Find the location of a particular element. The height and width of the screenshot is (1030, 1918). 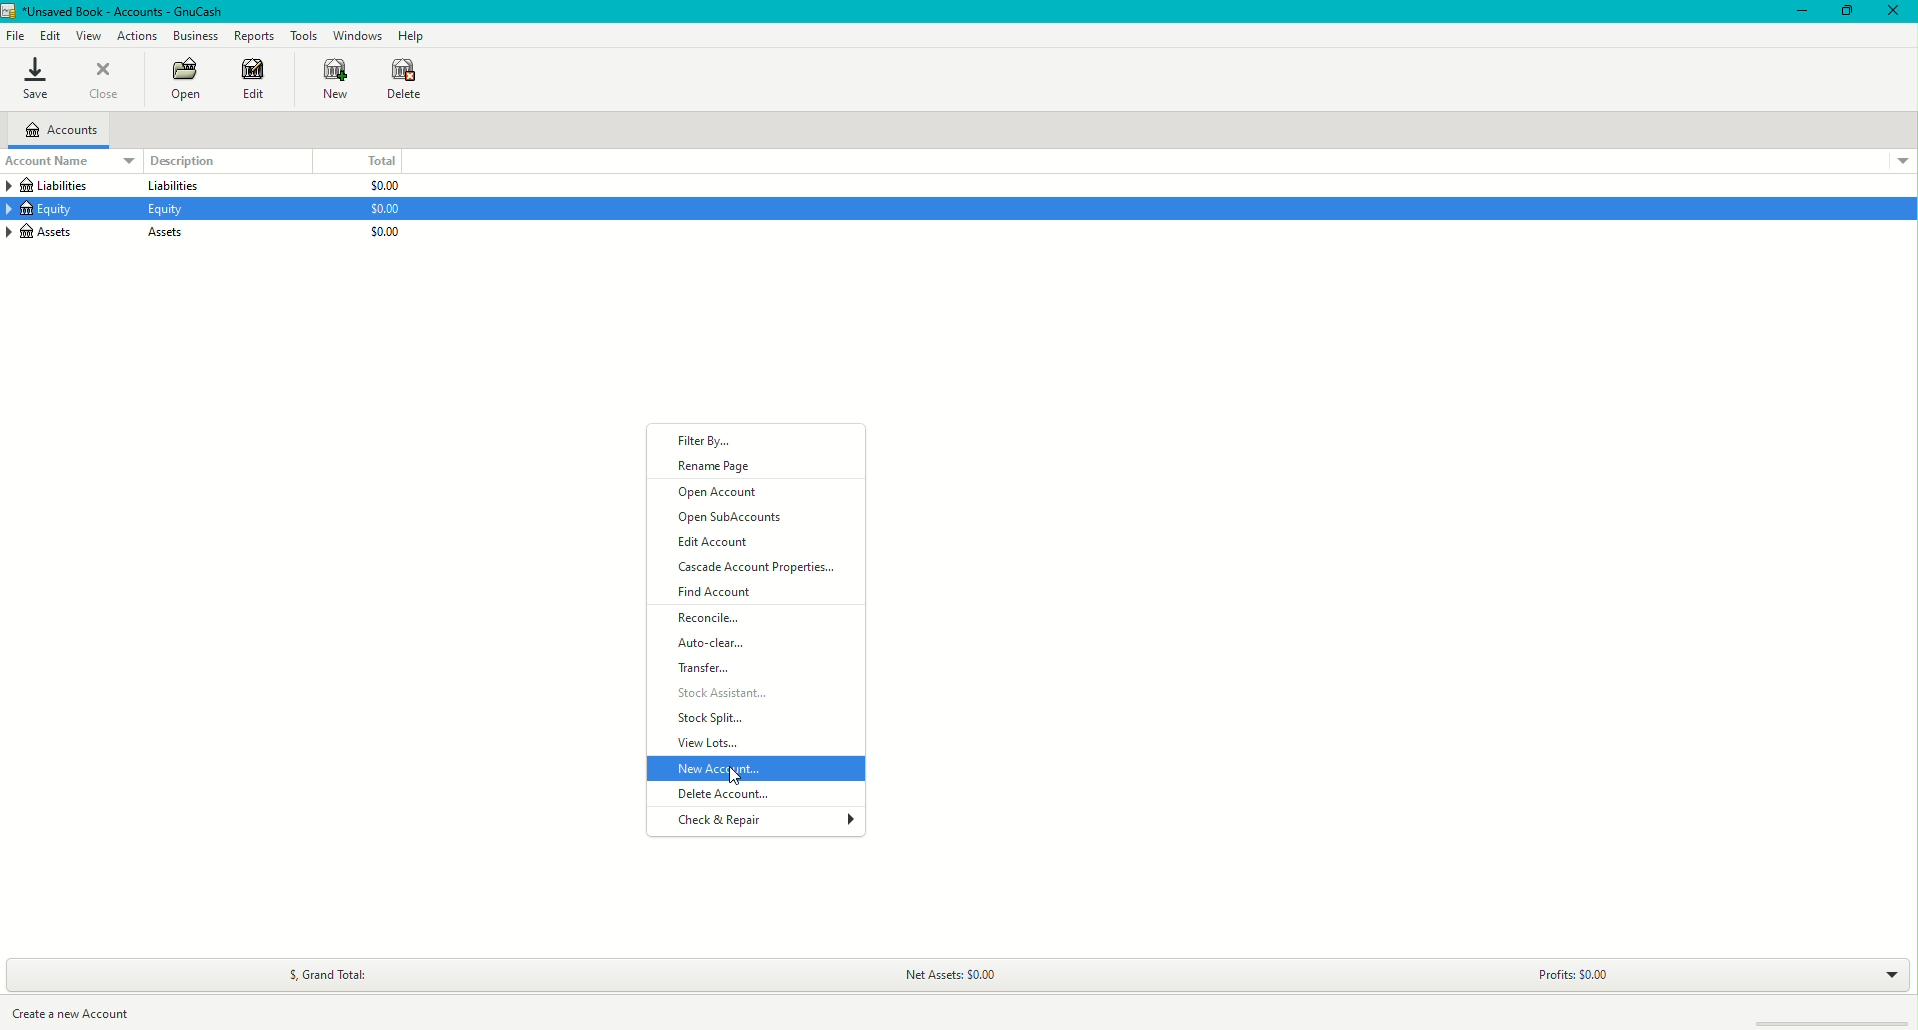

Delete Account is located at coordinates (725, 796).